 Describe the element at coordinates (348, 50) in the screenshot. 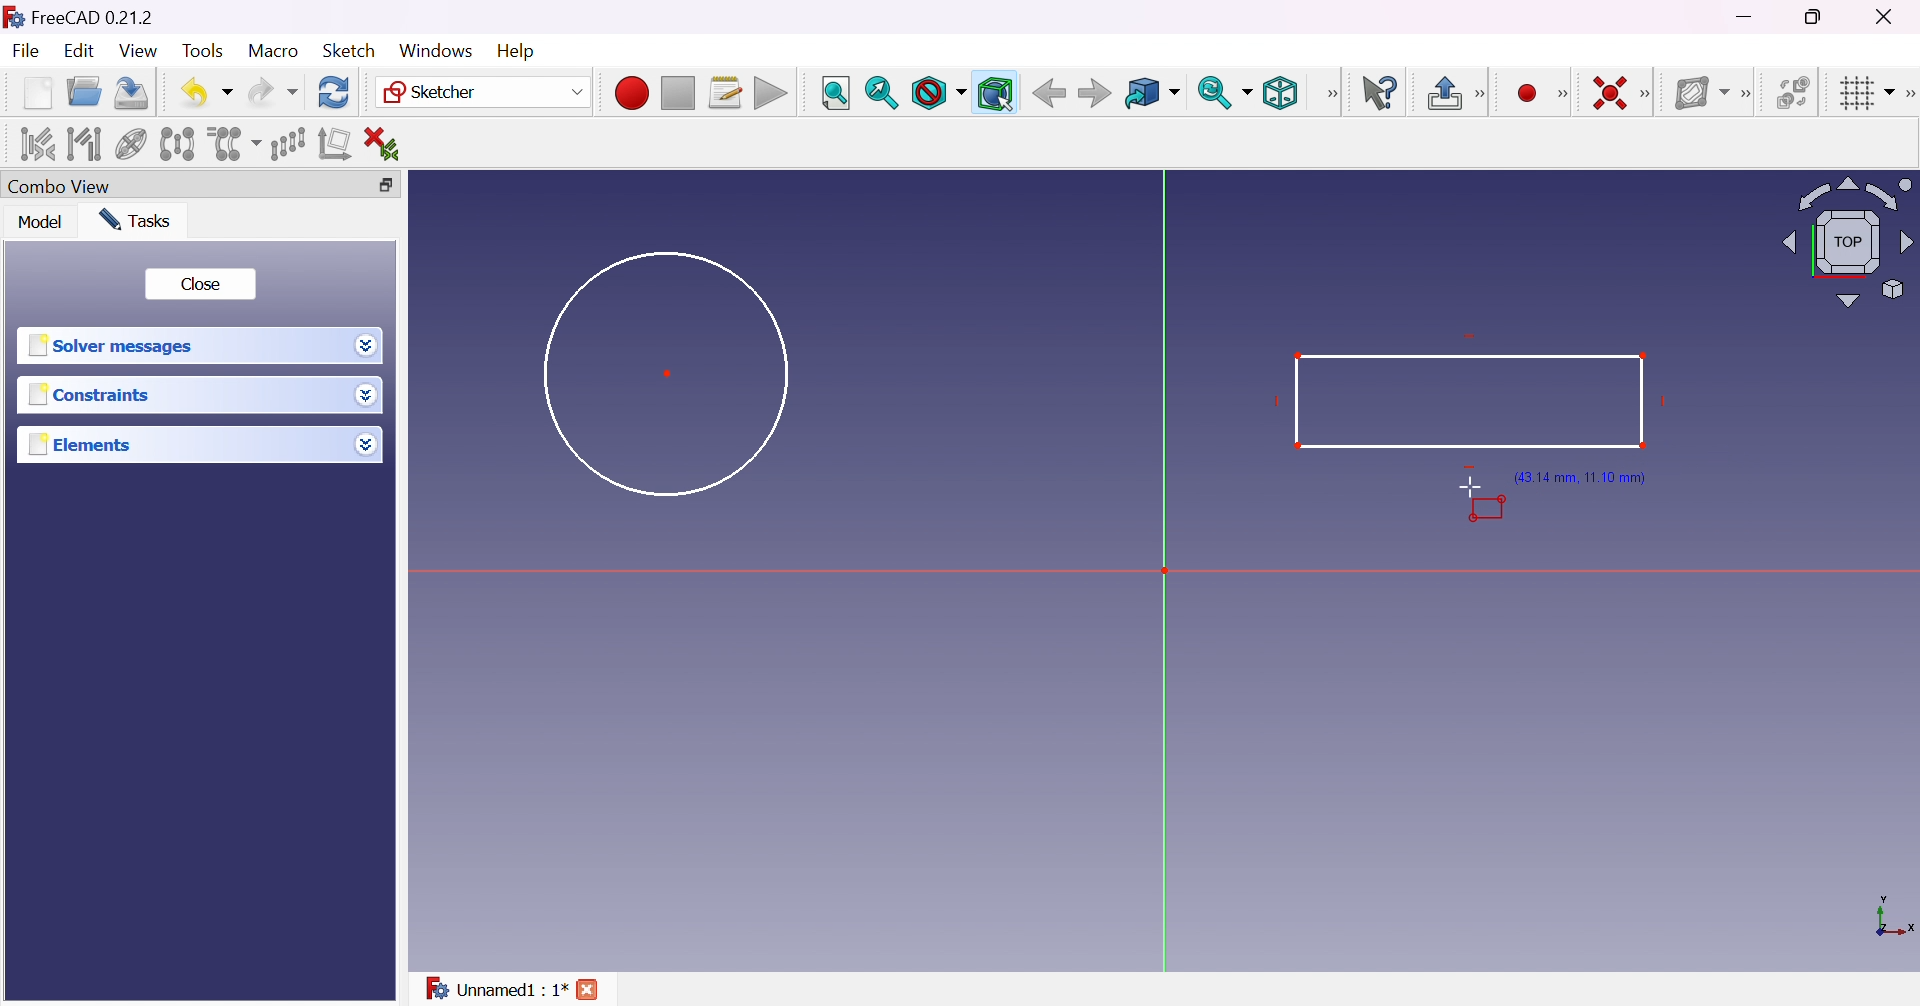

I see `Sketch` at that location.